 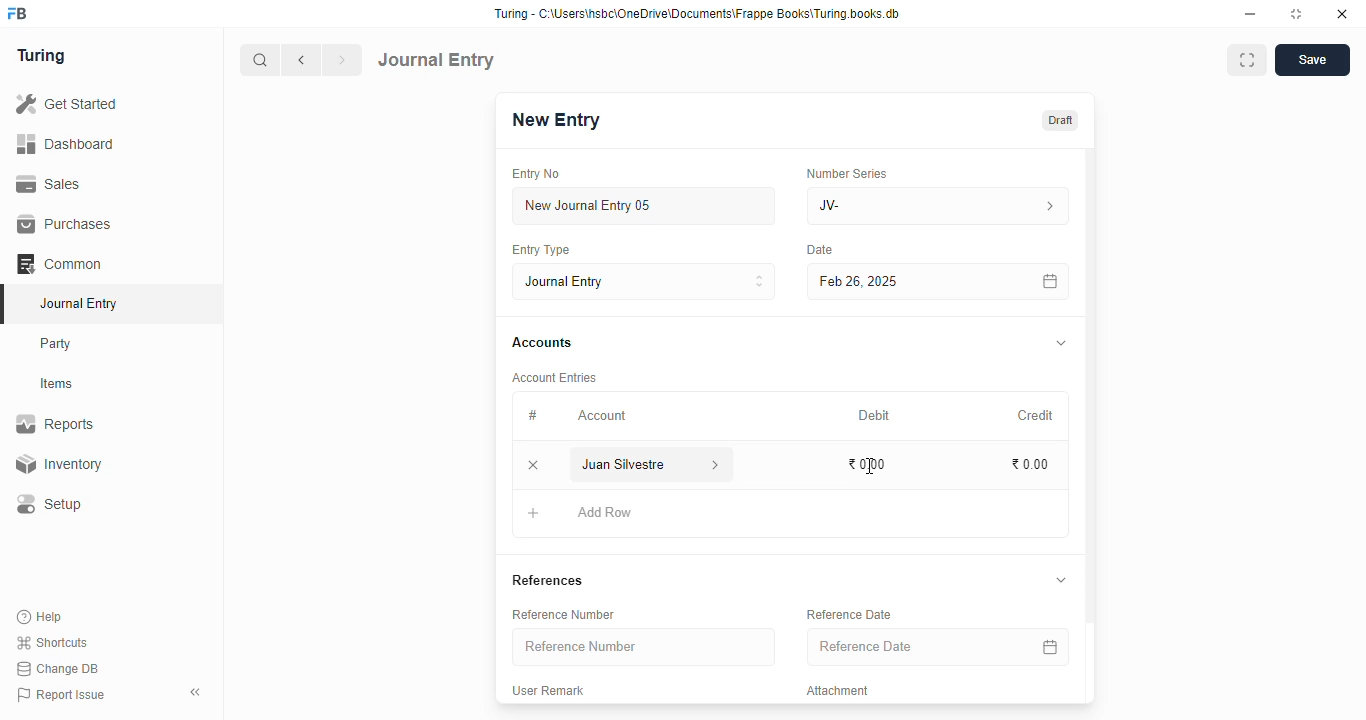 I want to click on reports, so click(x=56, y=424).